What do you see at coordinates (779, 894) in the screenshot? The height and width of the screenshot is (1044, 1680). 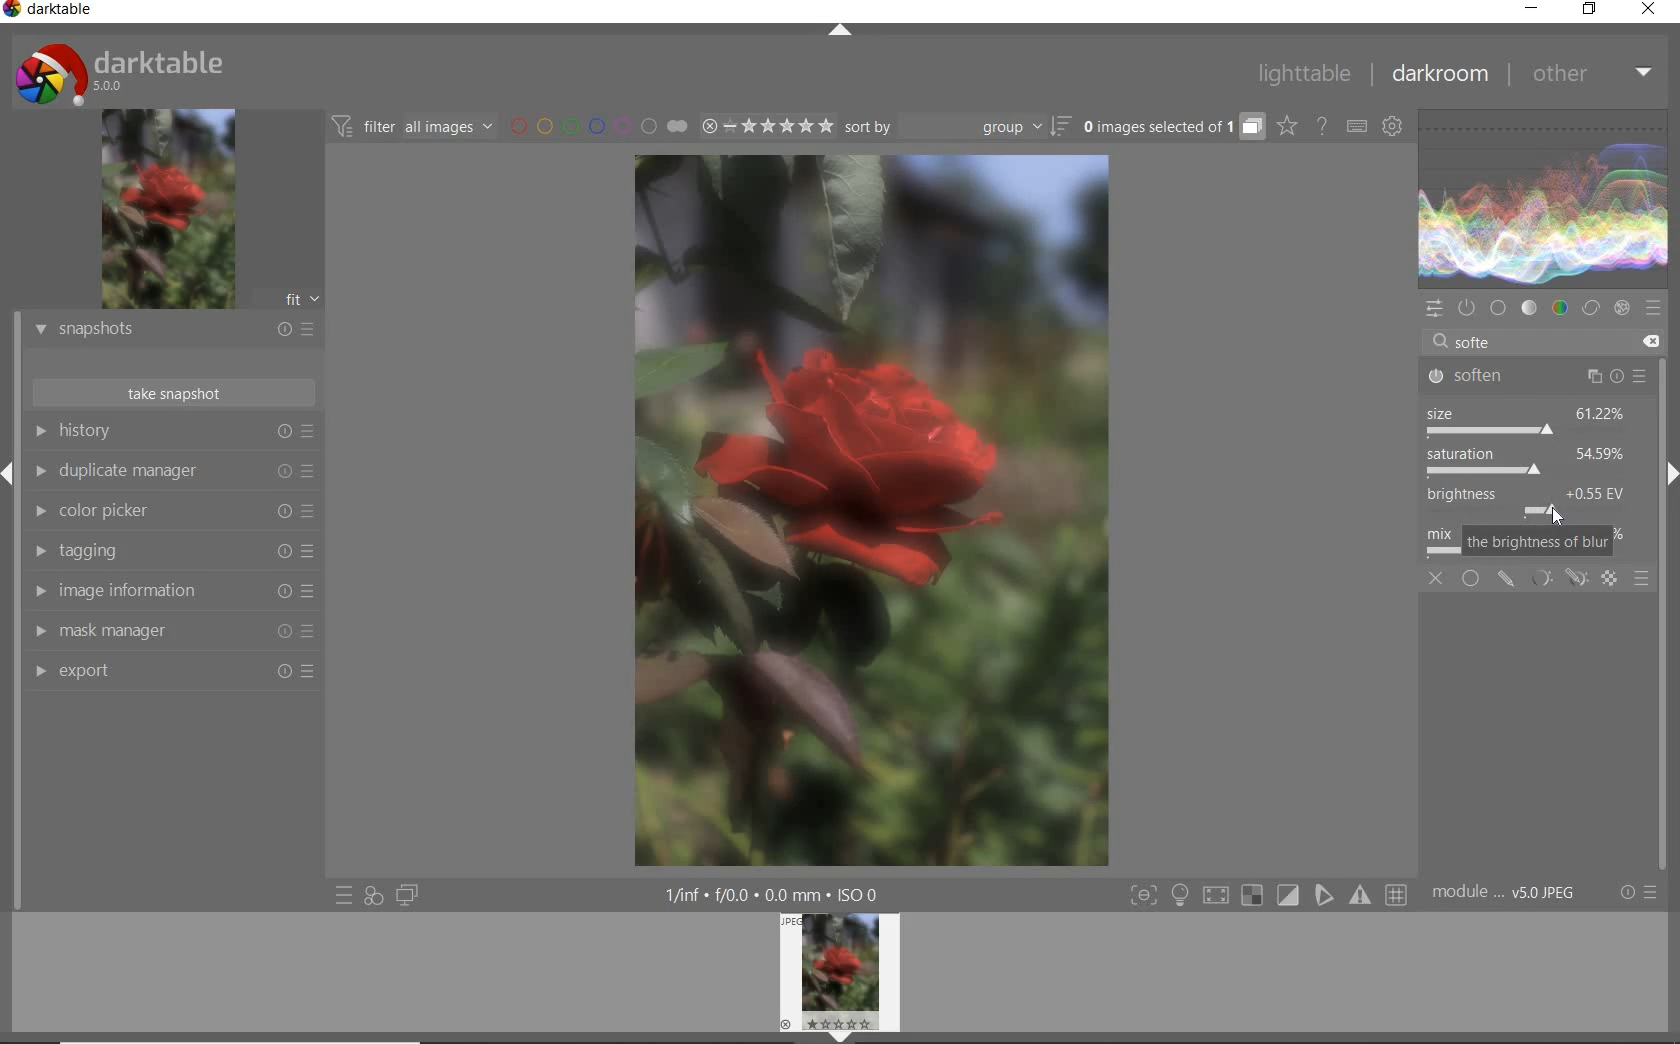 I see `1/inf*f/0.0 mm*ISO 0` at bounding box center [779, 894].